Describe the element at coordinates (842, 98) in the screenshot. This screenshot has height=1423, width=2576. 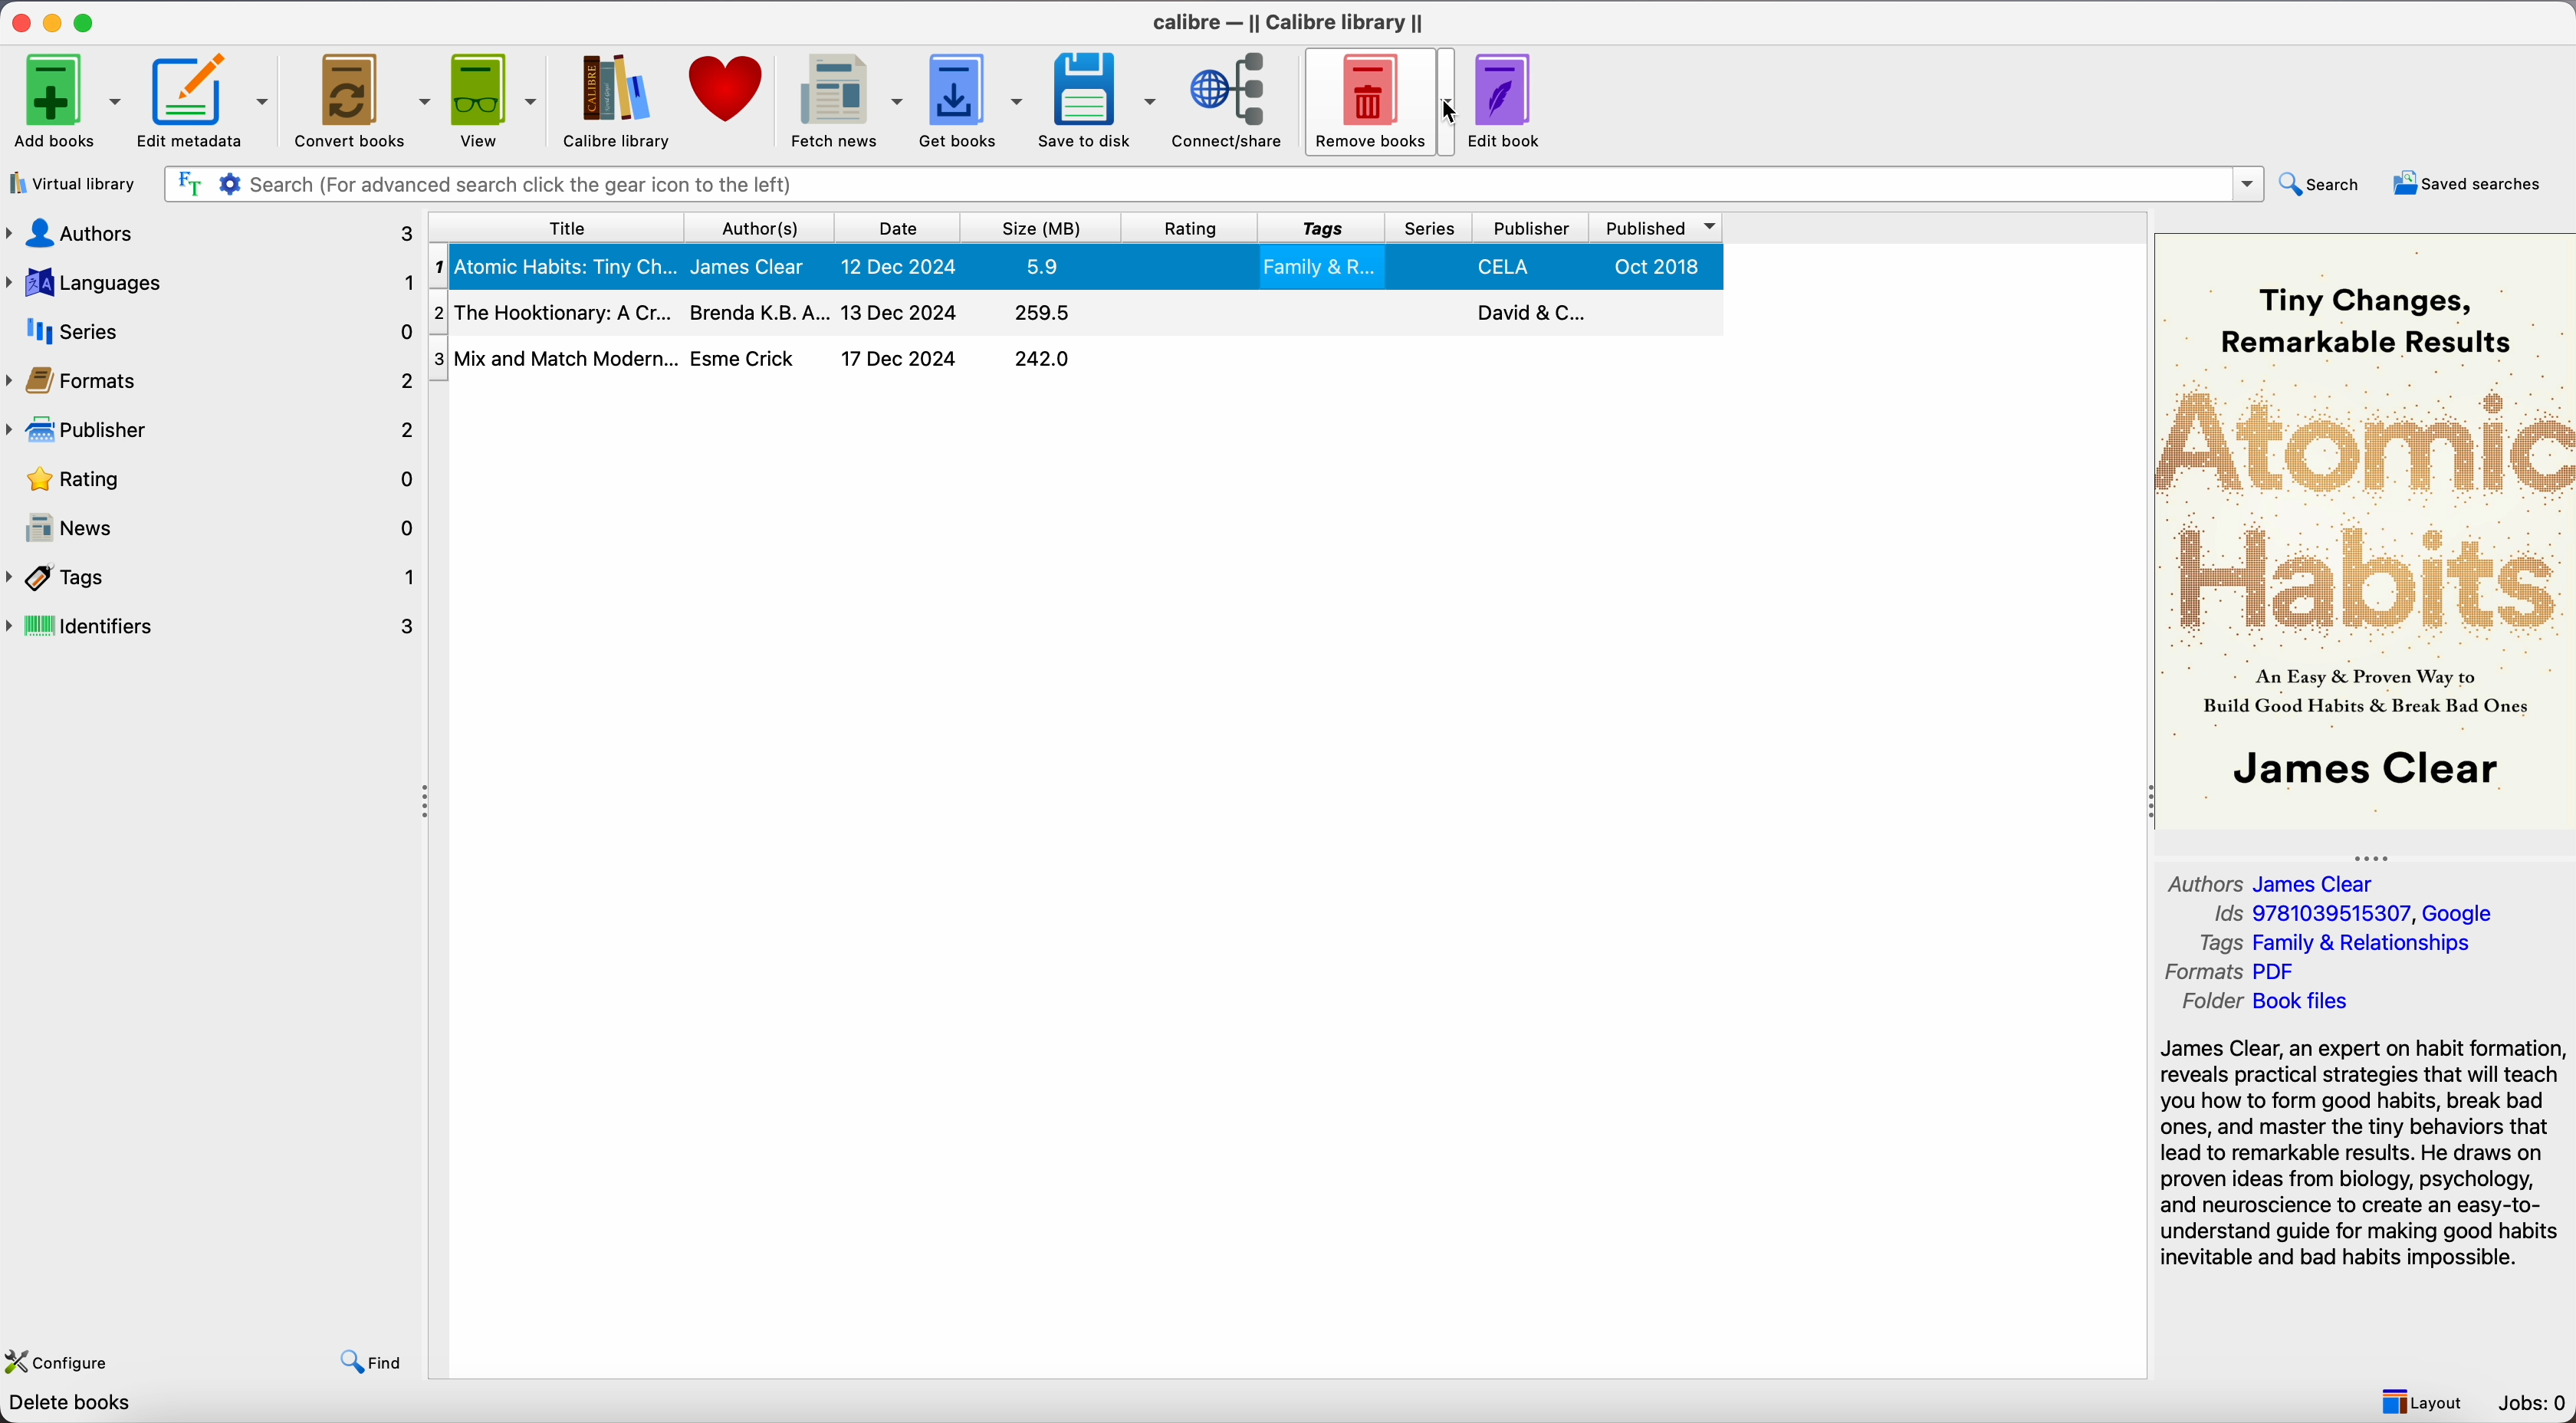
I see `fetch news` at that location.